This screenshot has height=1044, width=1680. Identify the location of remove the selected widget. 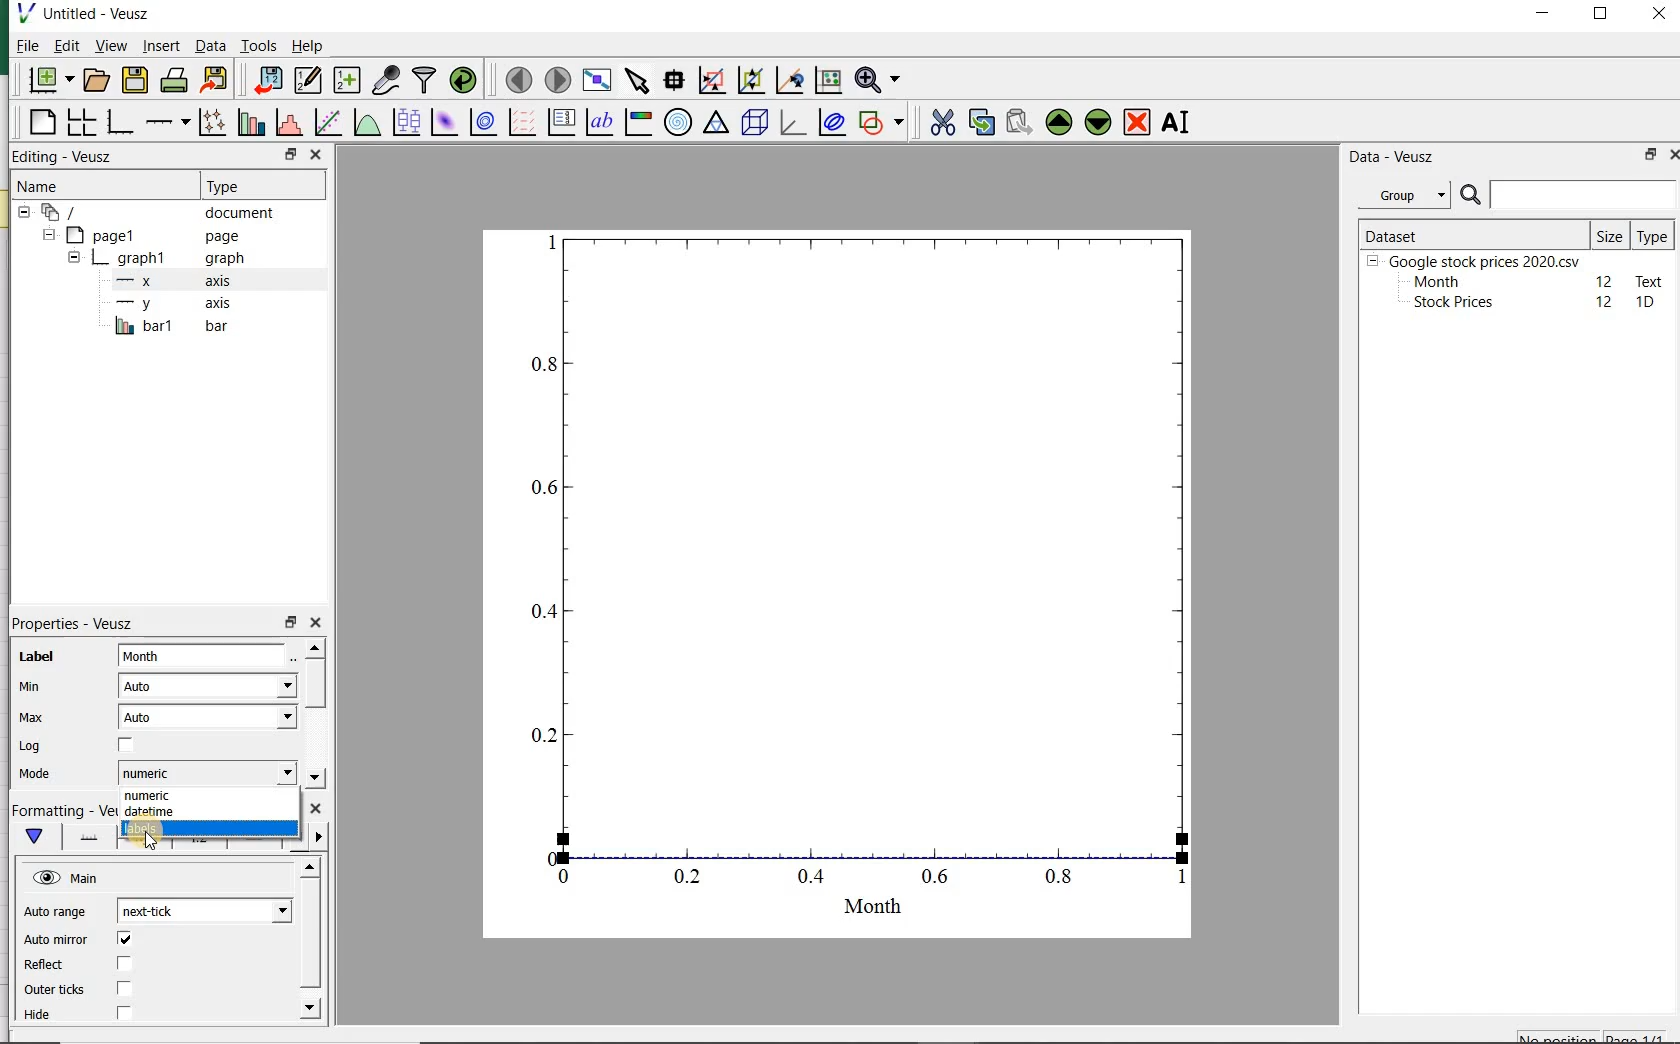
(1138, 122).